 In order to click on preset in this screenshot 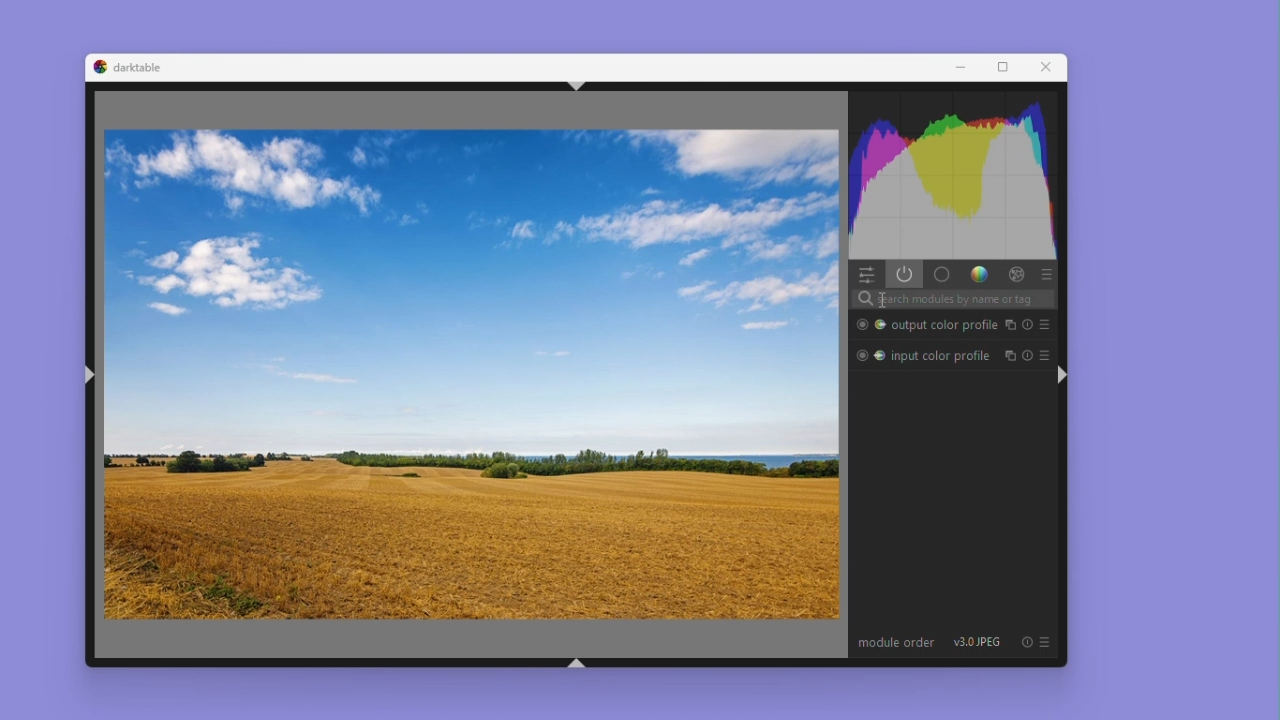, I will do `click(1045, 275)`.